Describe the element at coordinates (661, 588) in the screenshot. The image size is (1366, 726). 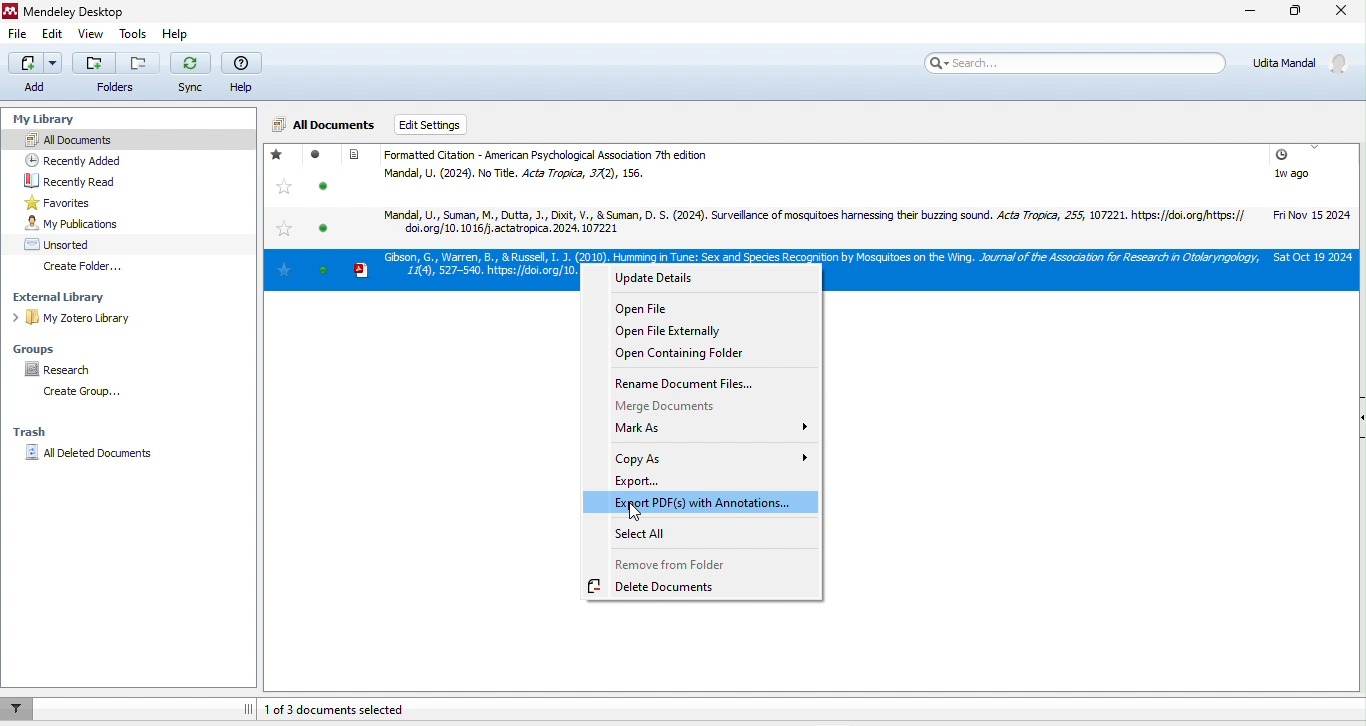
I see `delete documents` at that location.